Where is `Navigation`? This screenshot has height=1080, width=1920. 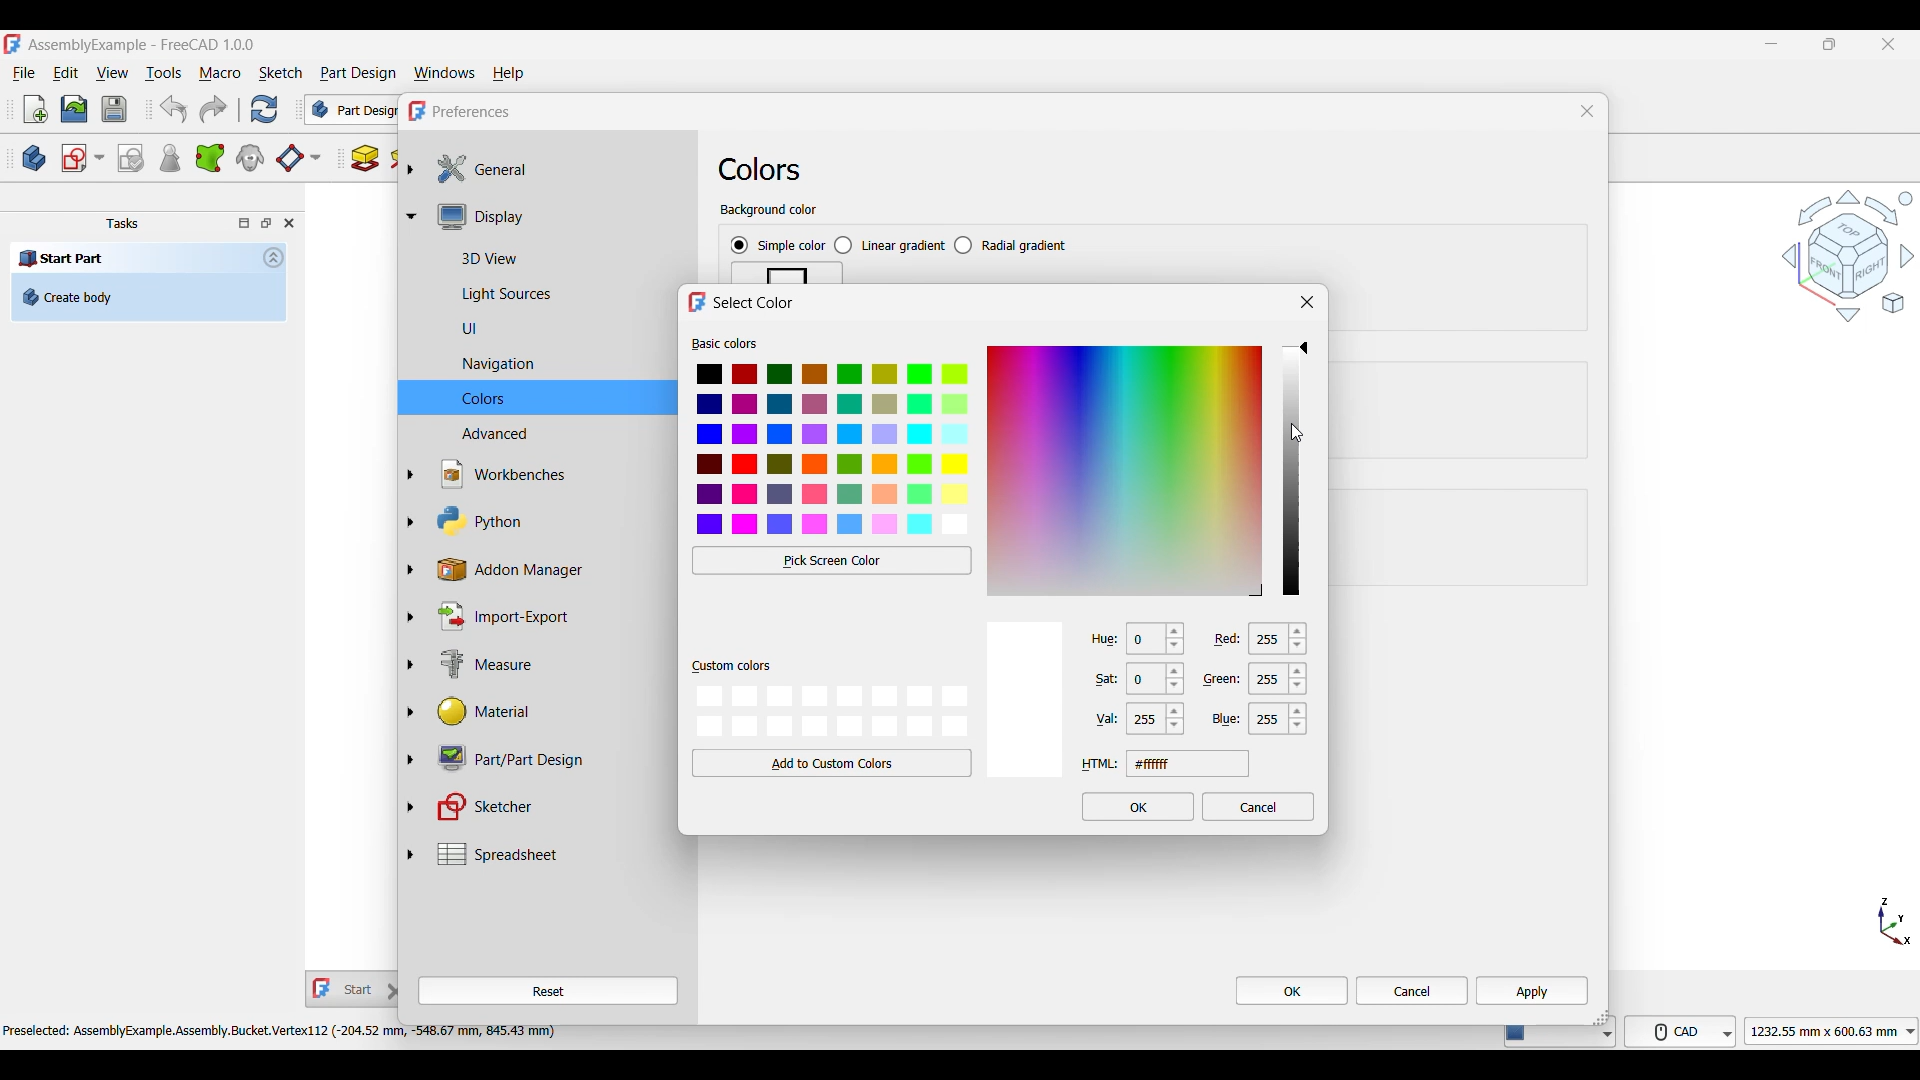 Navigation is located at coordinates (552, 365).